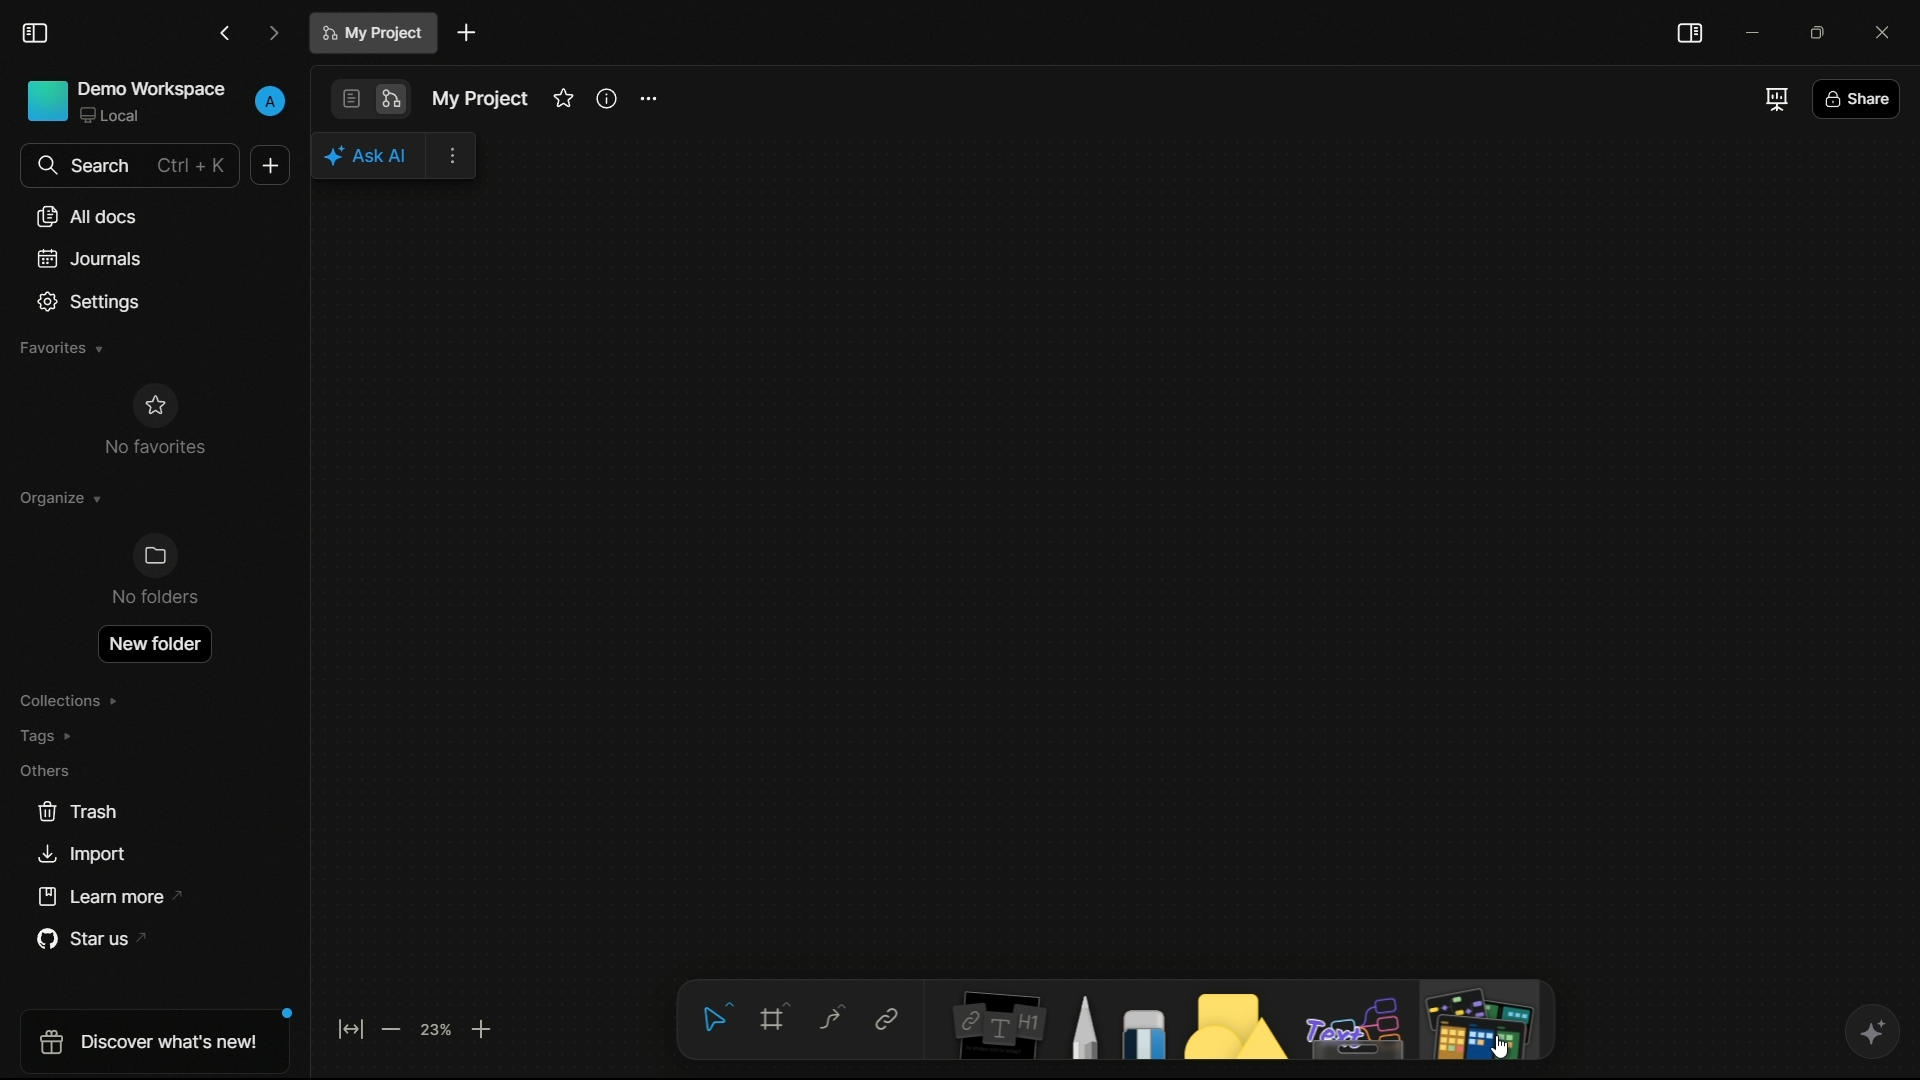 The height and width of the screenshot is (1080, 1920). What do you see at coordinates (482, 1028) in the screenshot?
I see `zoom in` at bounding box center [482, 1028].